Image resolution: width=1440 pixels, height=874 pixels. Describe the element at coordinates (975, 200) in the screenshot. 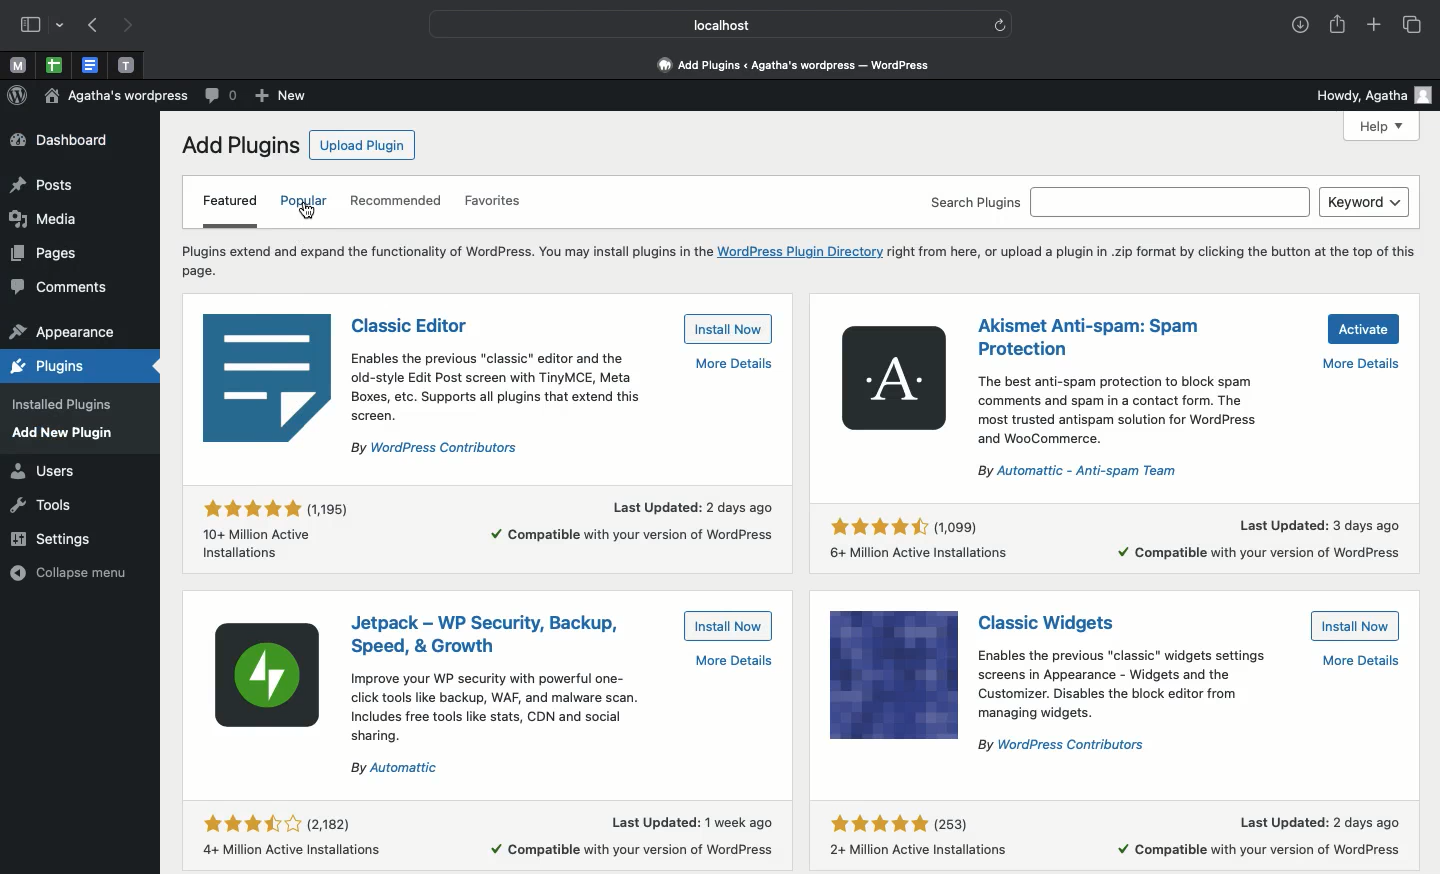

I see `Search plugins` at that location.